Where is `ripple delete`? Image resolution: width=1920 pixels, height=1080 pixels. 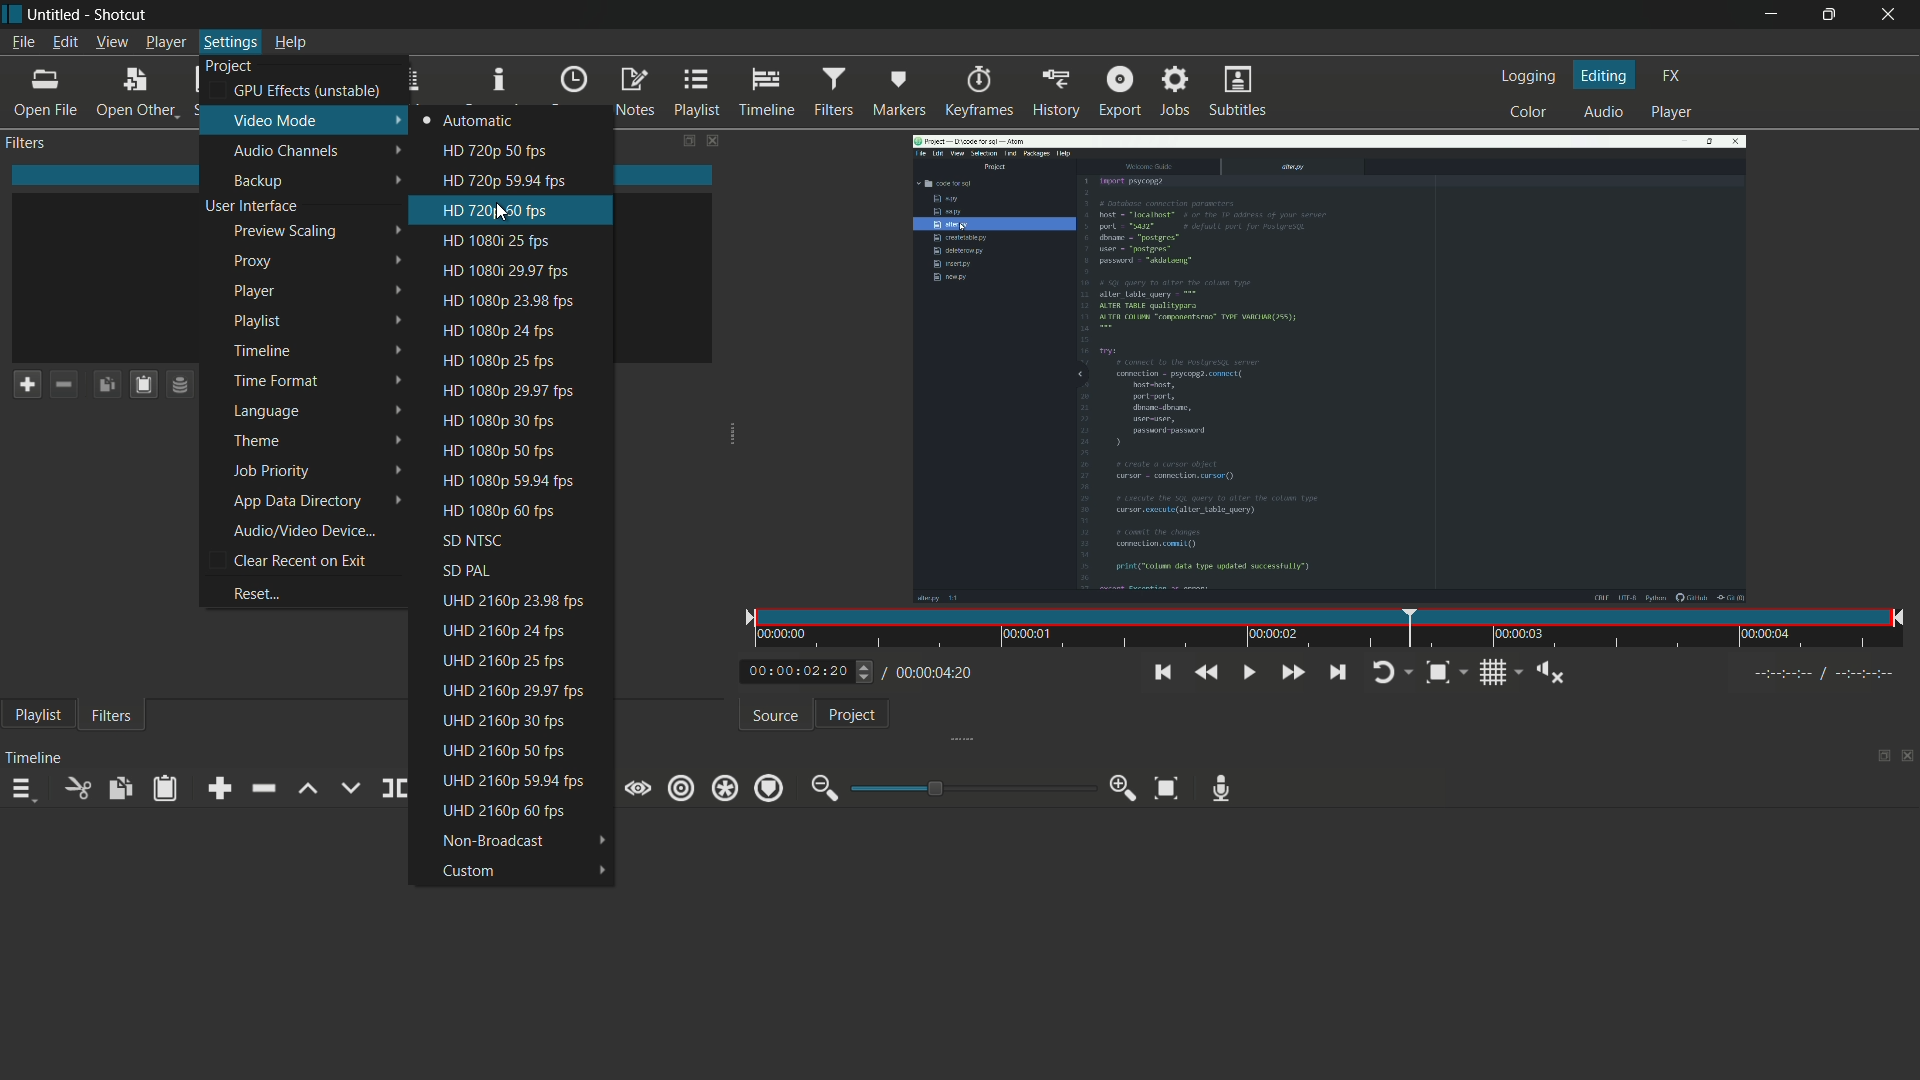
ripple delete is located at coordinates (262, 789).